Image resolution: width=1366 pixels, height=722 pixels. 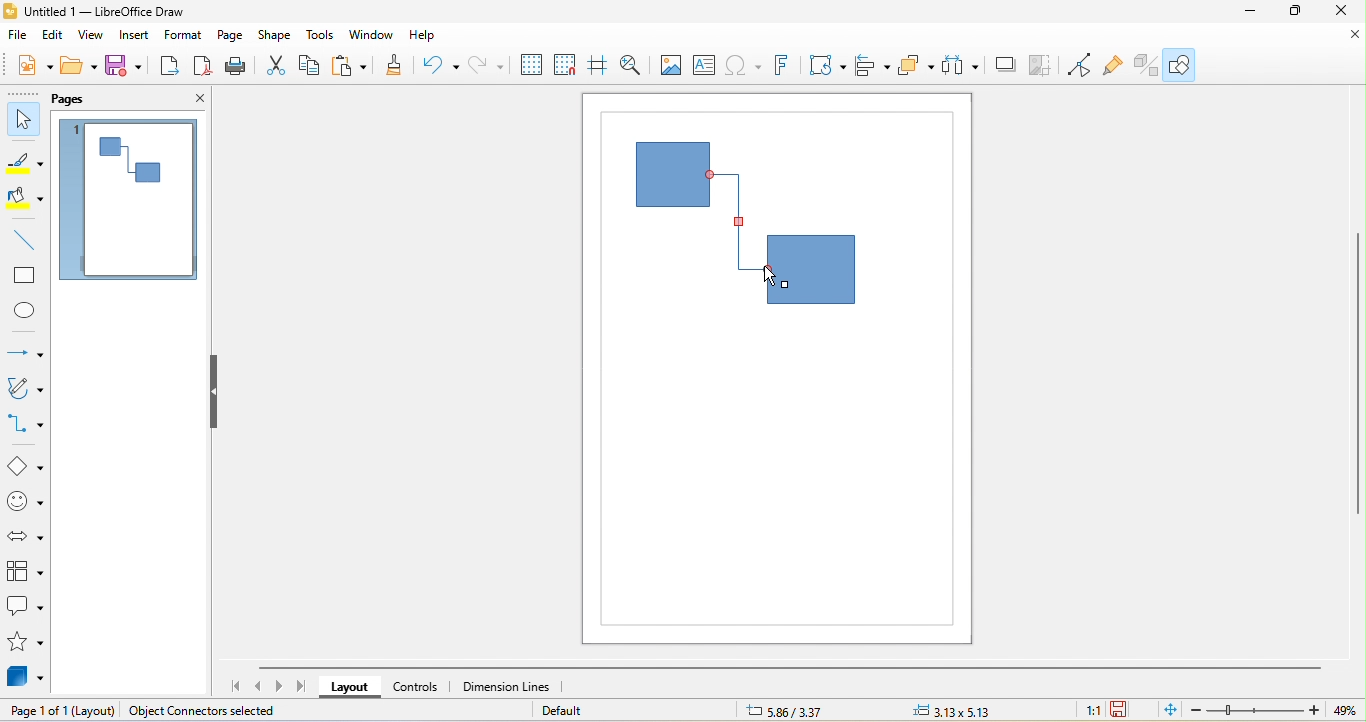 I want to click on fontwork text, so click(x=788, y=65).